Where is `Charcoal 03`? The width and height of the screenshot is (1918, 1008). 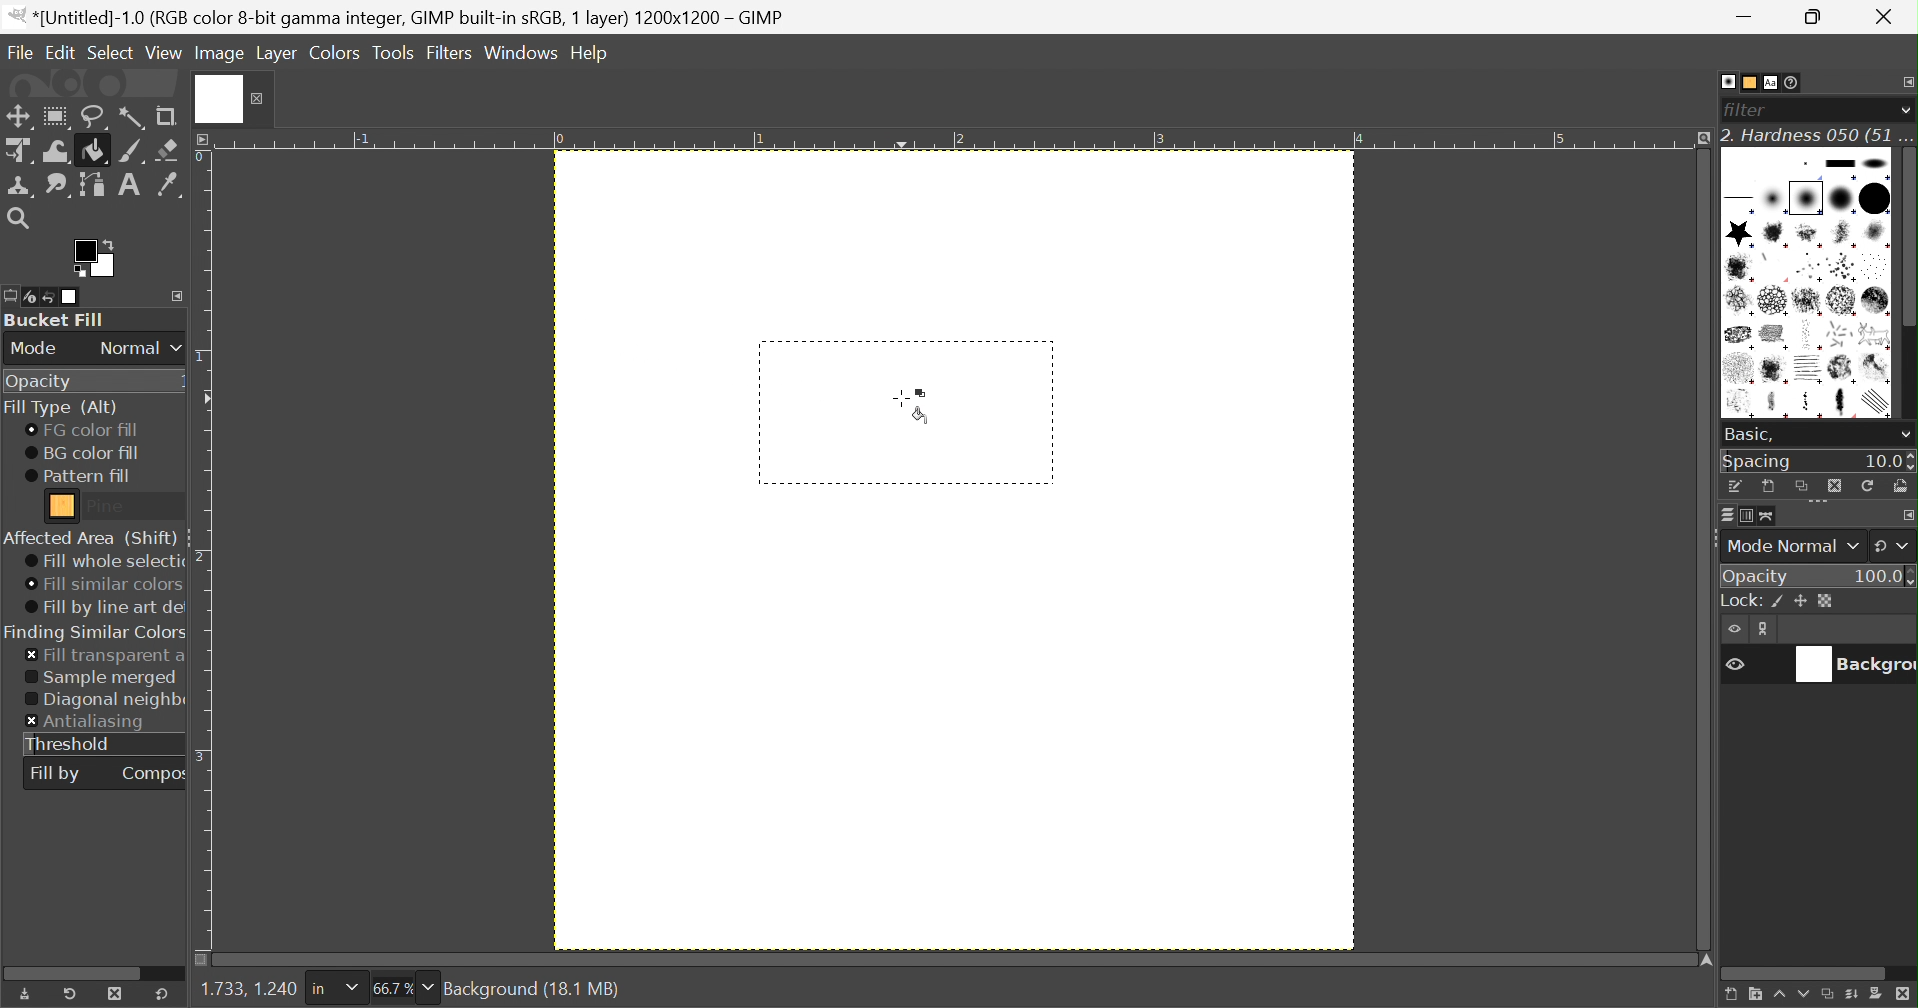
Charcoal 03 is located at coordinates (1810, 334).